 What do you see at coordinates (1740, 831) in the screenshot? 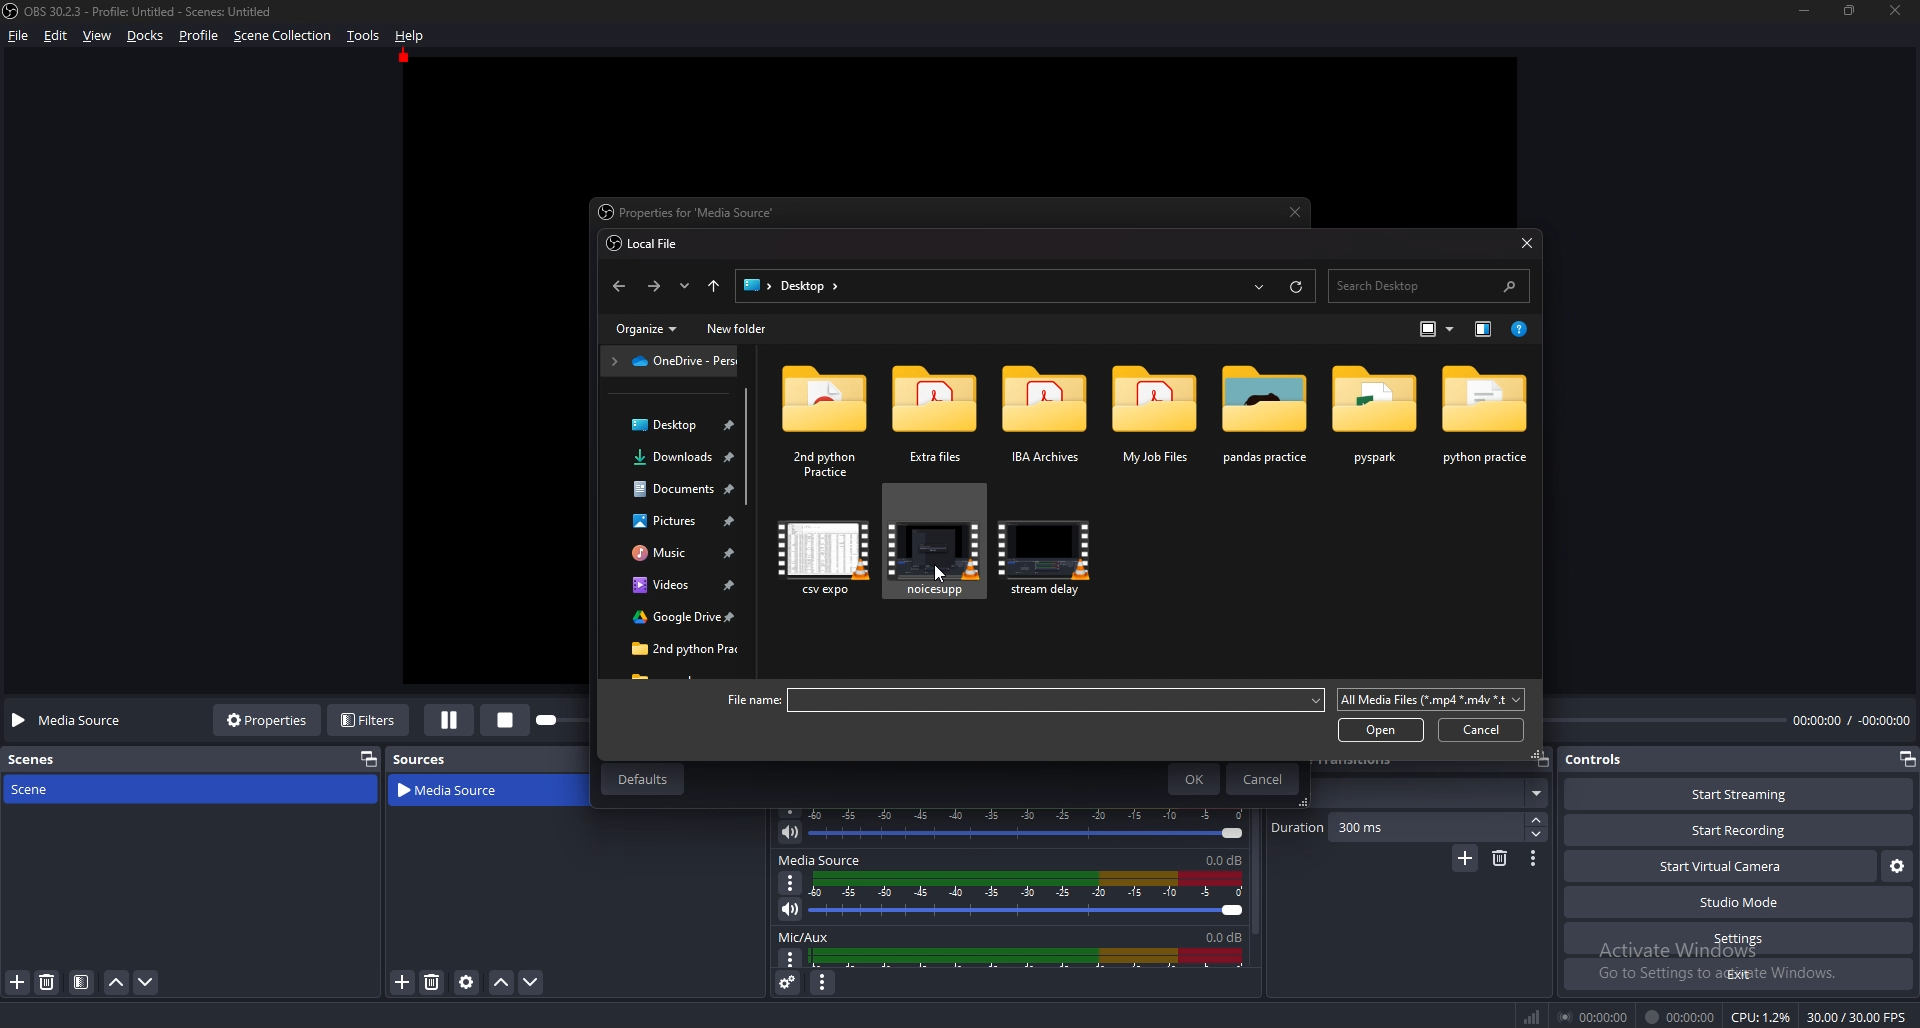
I see `Start recording` at bounding box center [1740, 831].